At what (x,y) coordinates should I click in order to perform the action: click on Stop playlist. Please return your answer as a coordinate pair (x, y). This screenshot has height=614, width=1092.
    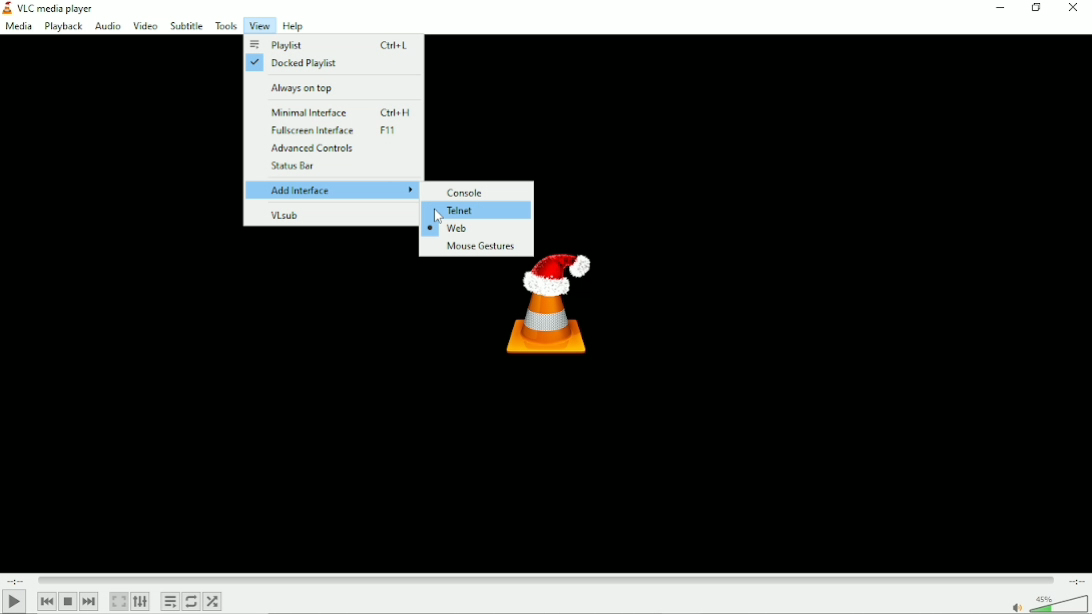
    Looking at the image, I should click on (67, 602).